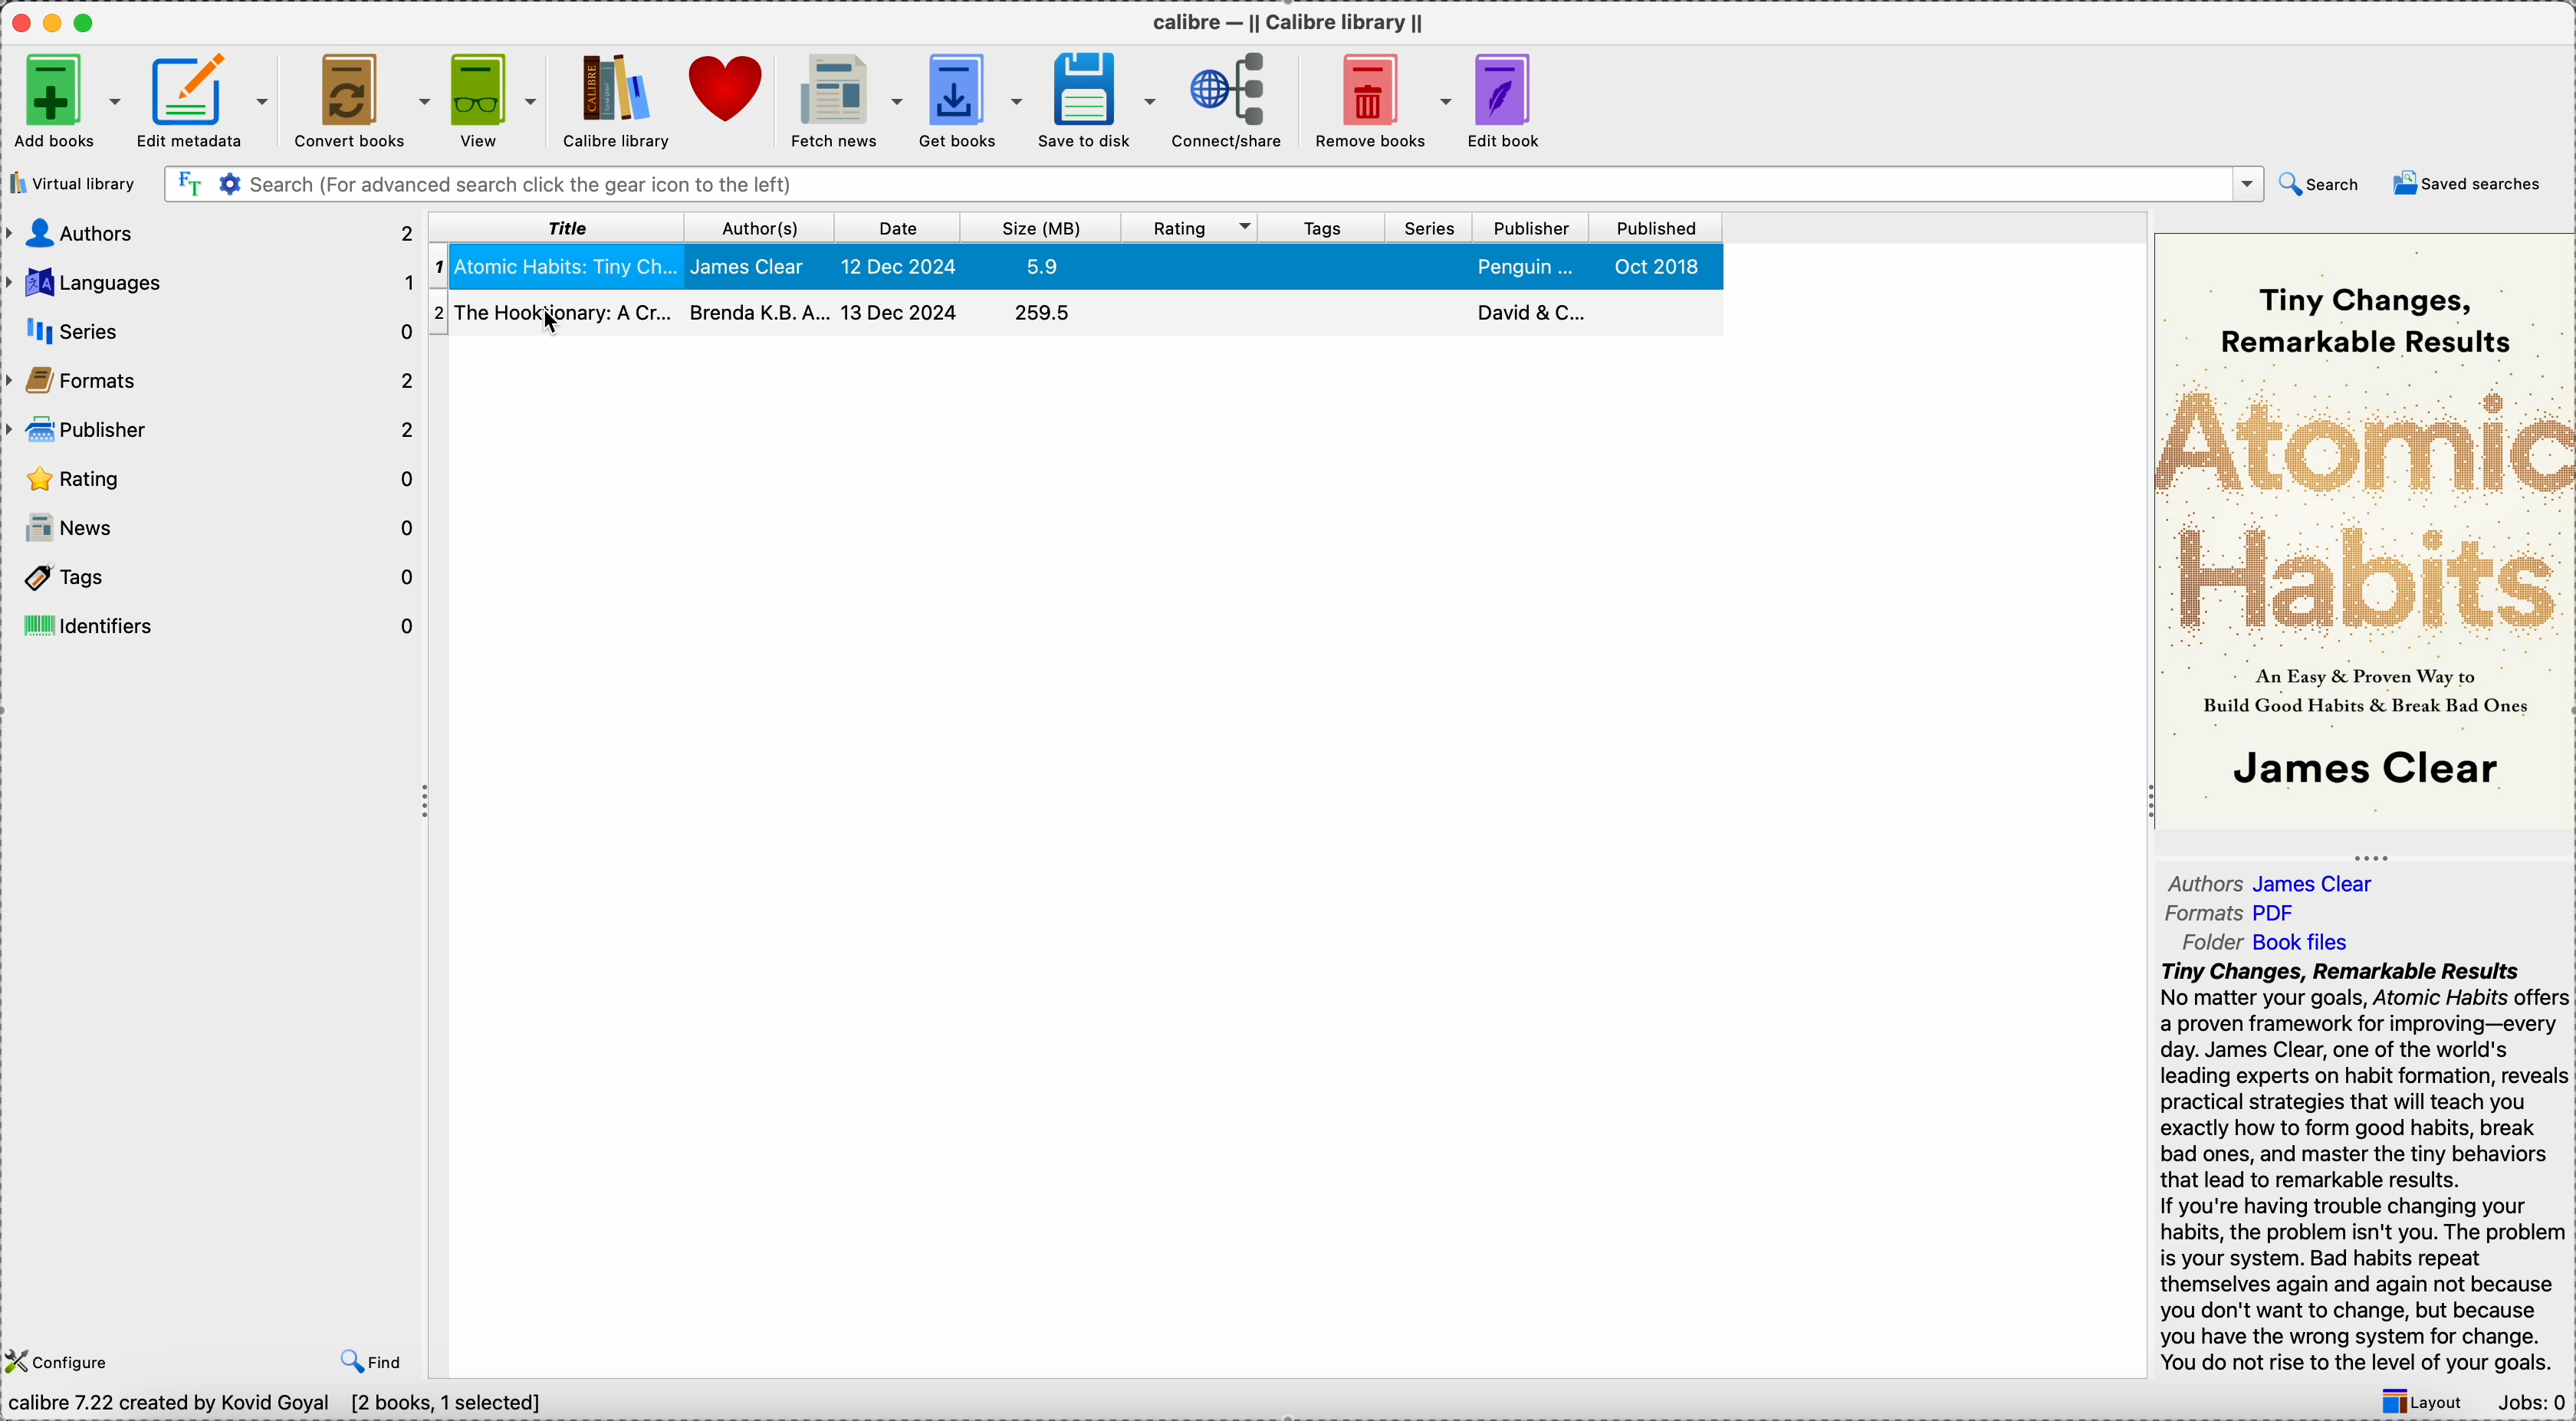 Image resolution: width=2576 pixels, height=1421 pixels. I want to click on formats PDF, so click(2241, 916).